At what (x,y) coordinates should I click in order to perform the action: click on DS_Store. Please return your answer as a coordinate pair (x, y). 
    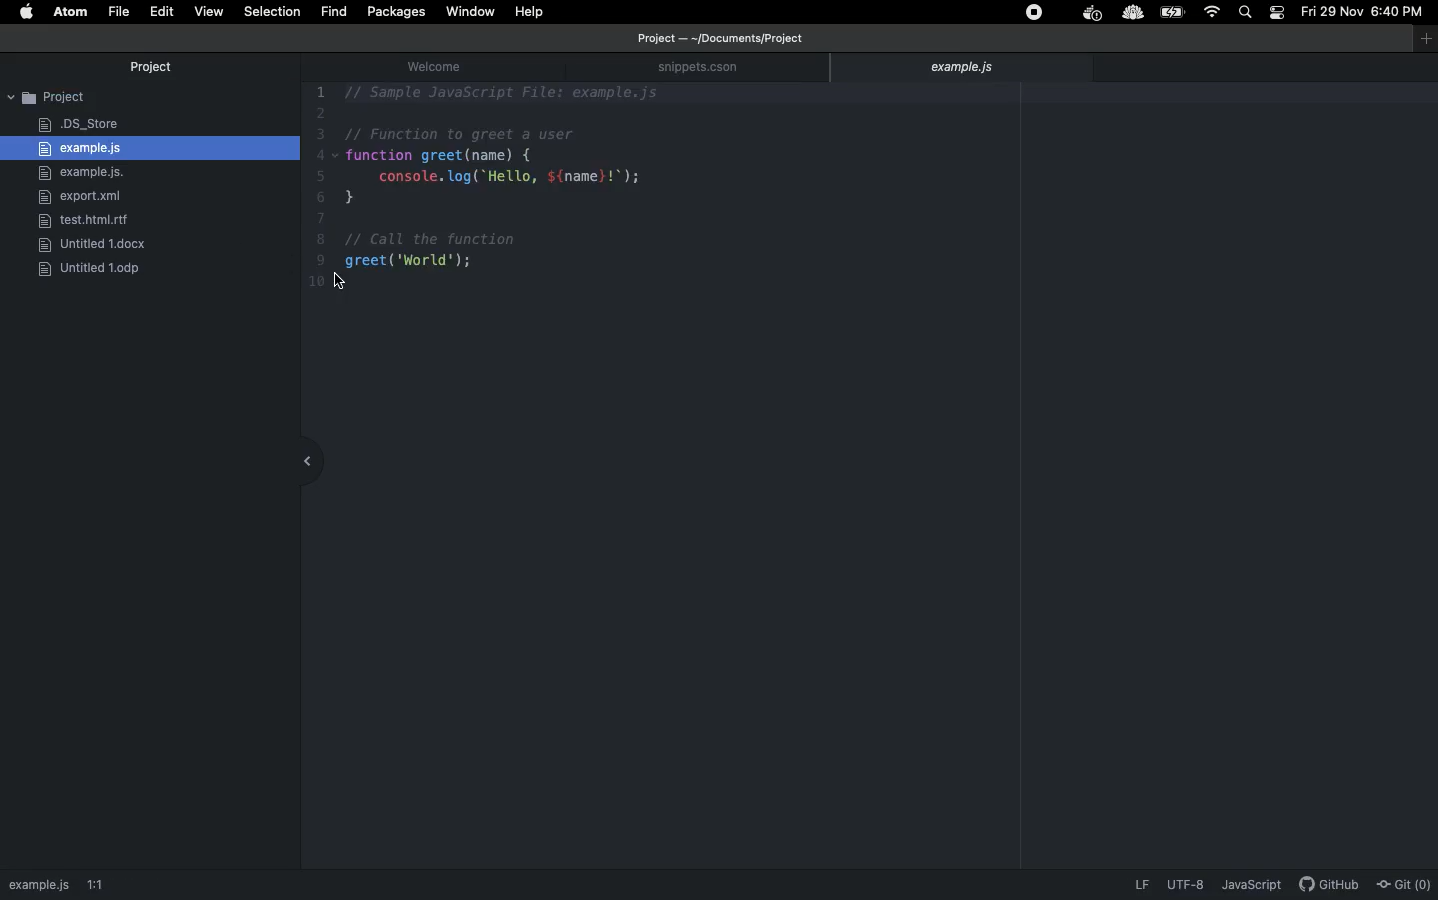
    Looking at the image, I should click on (79, 126).